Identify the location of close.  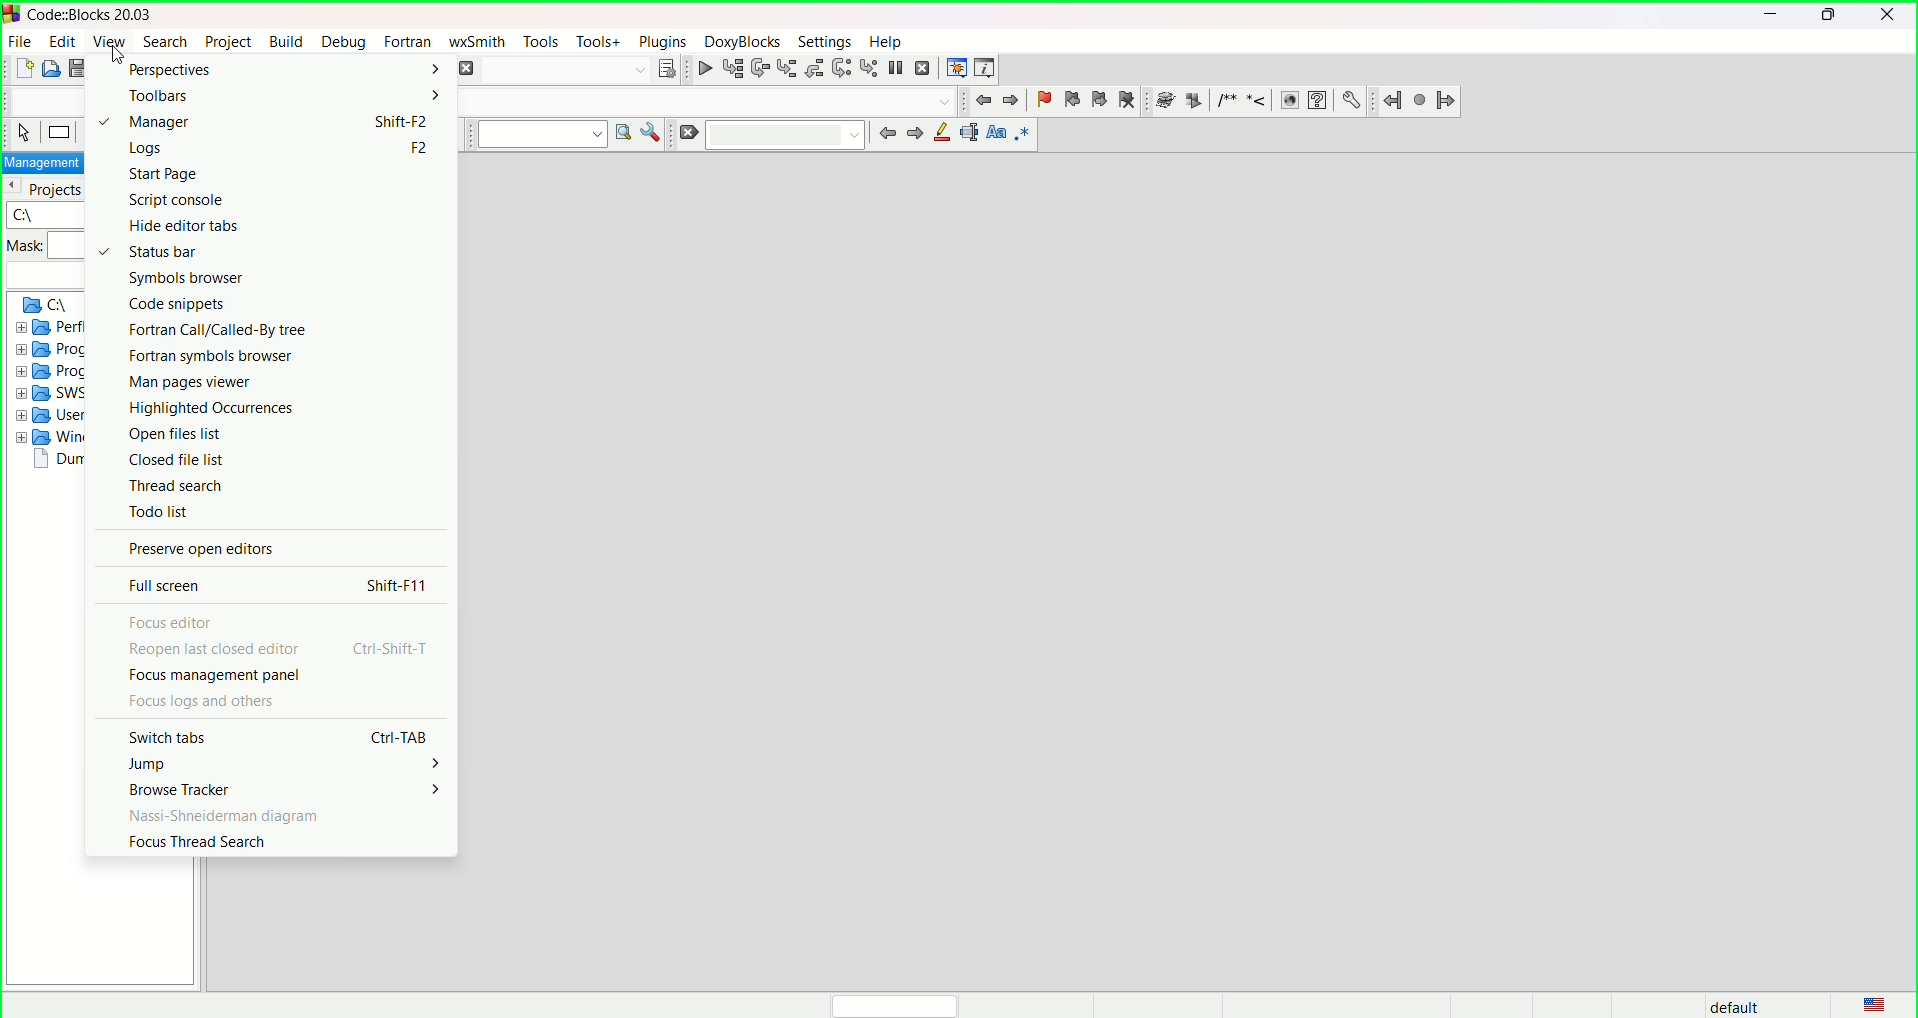
(1889, 17).